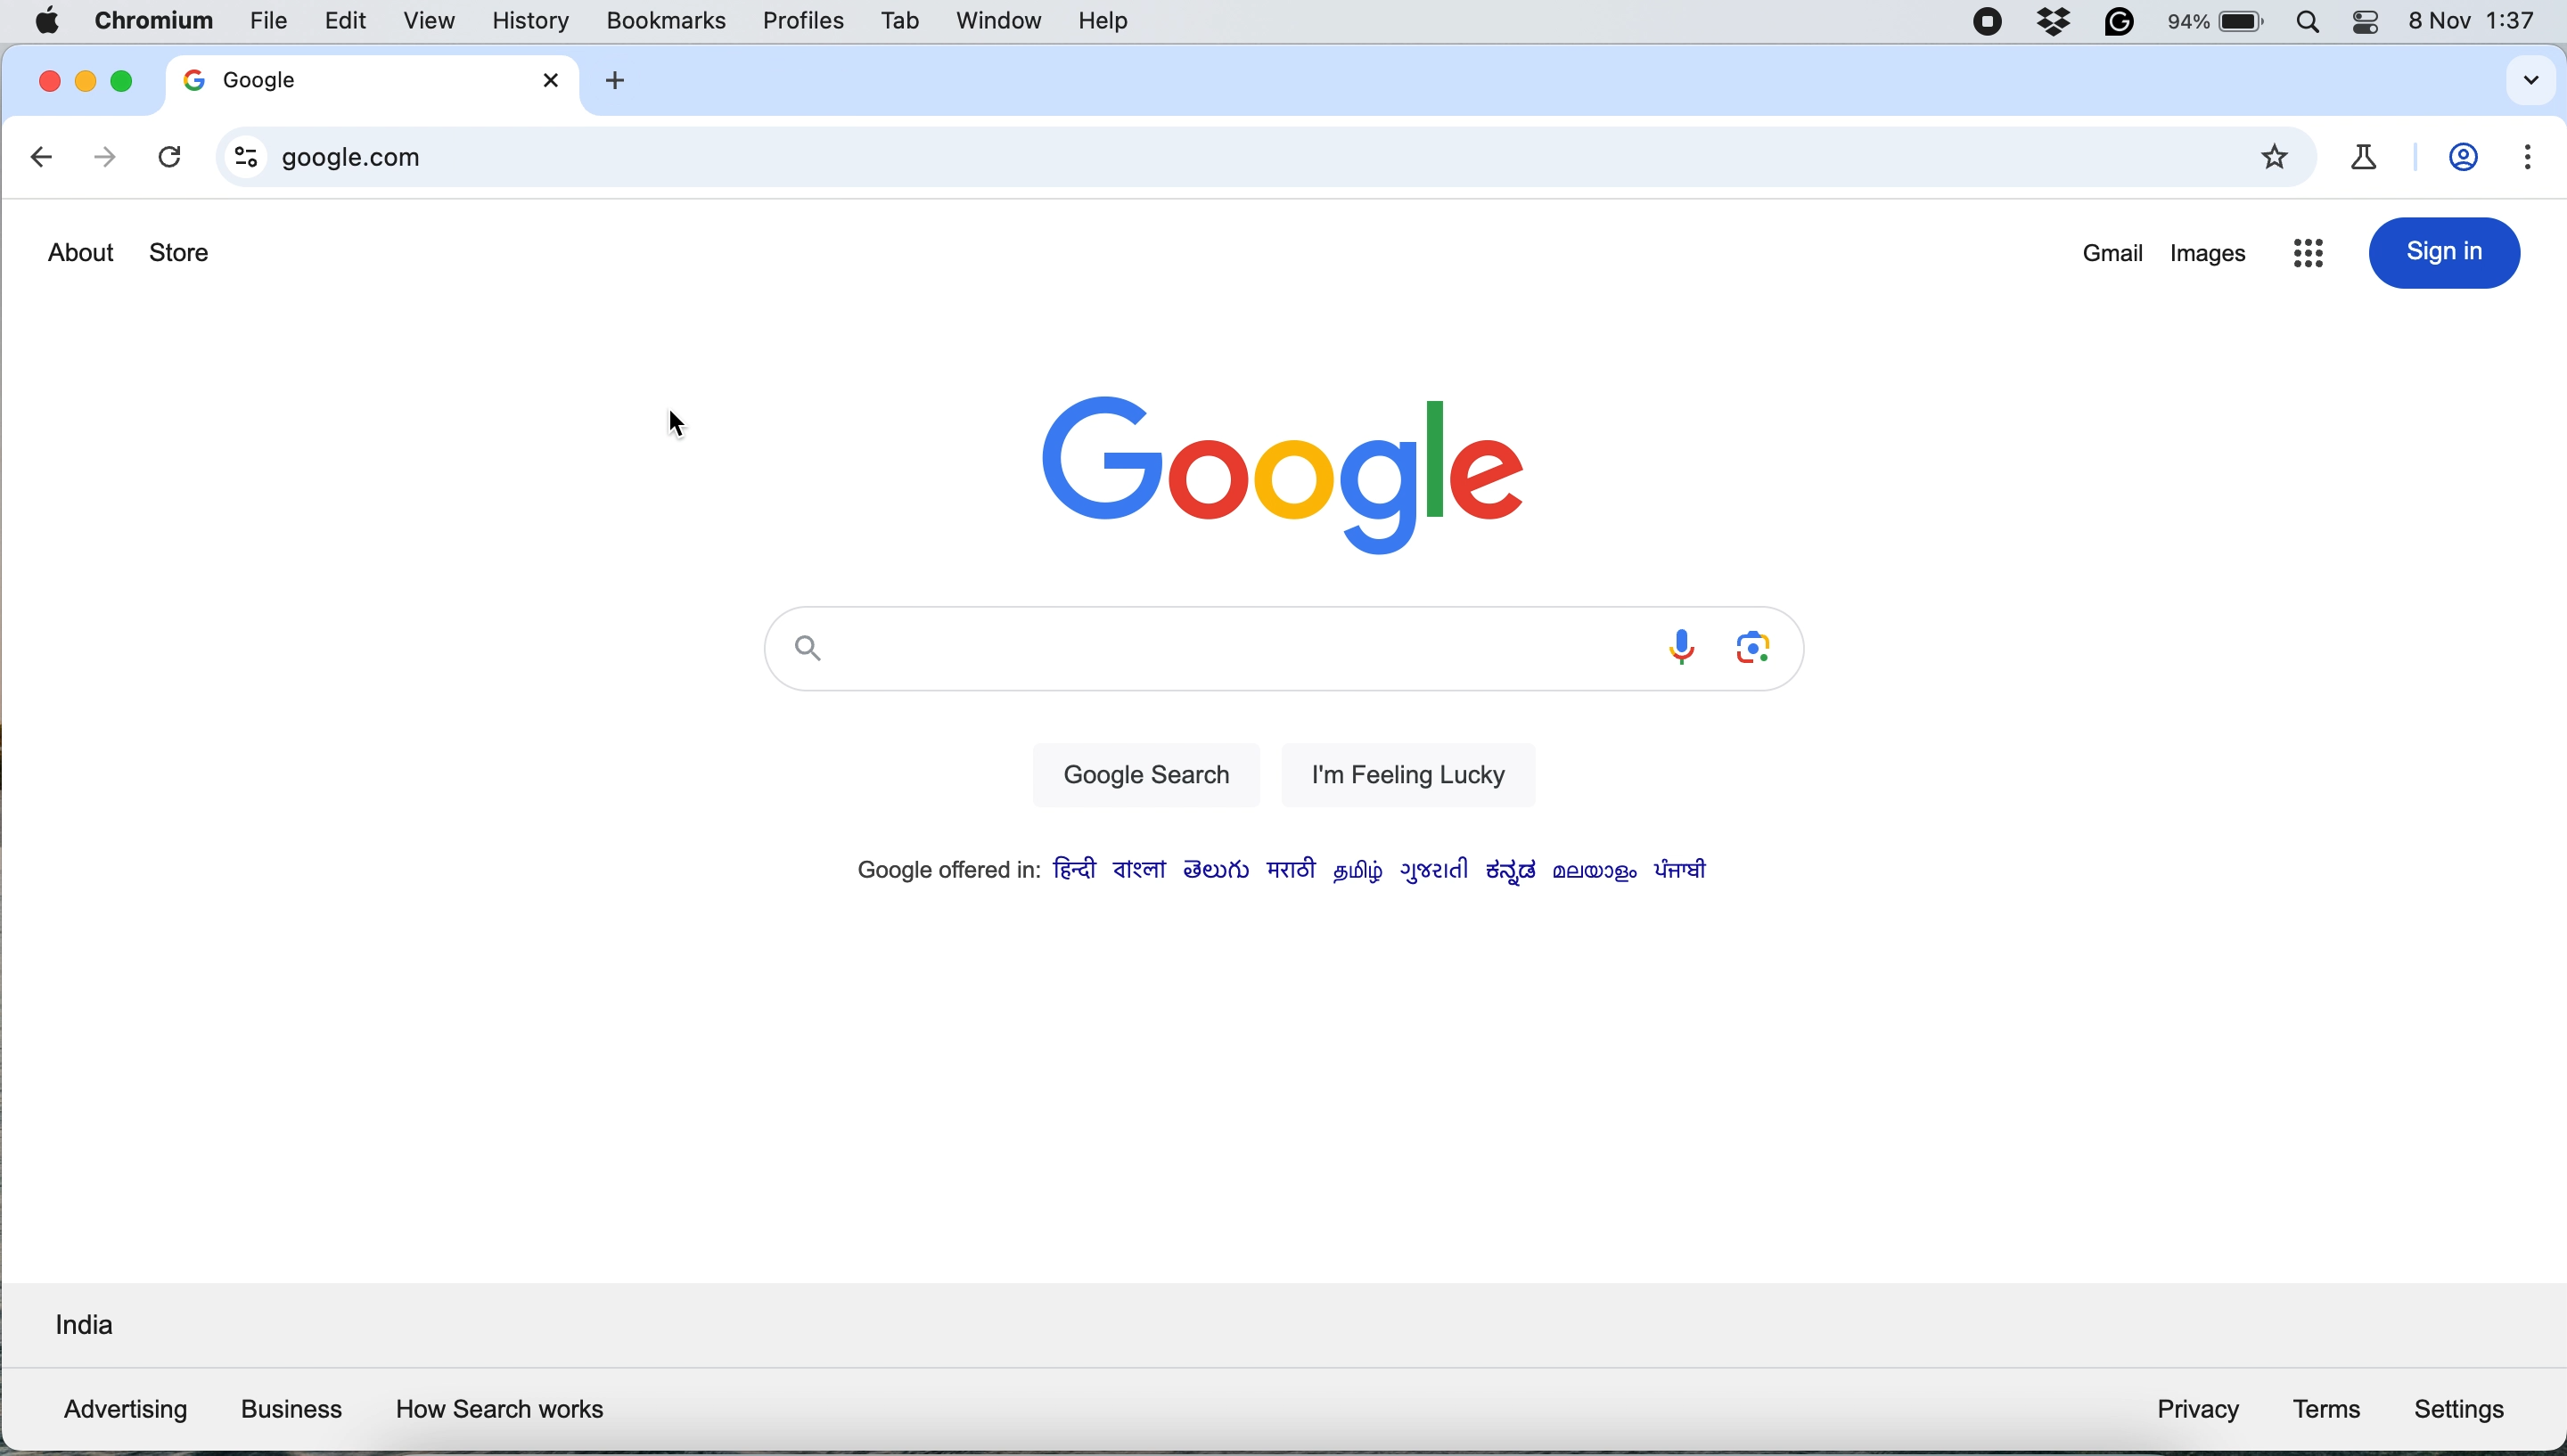 The height and width of the screenshot is (1456, 2567). I want to click on store, so click(181, 255).